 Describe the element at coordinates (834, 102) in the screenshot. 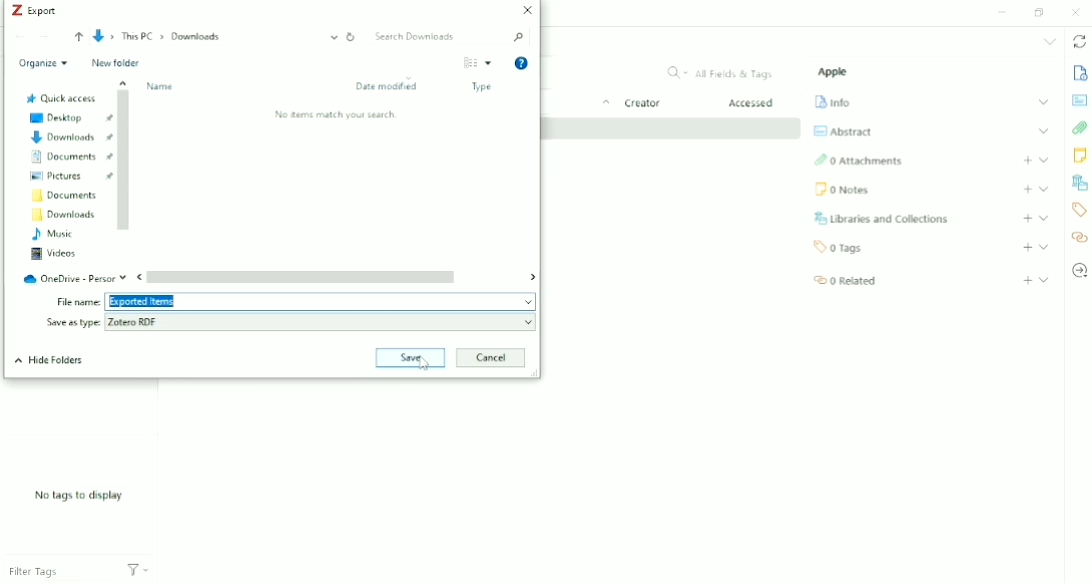

I see `Info` at that location.